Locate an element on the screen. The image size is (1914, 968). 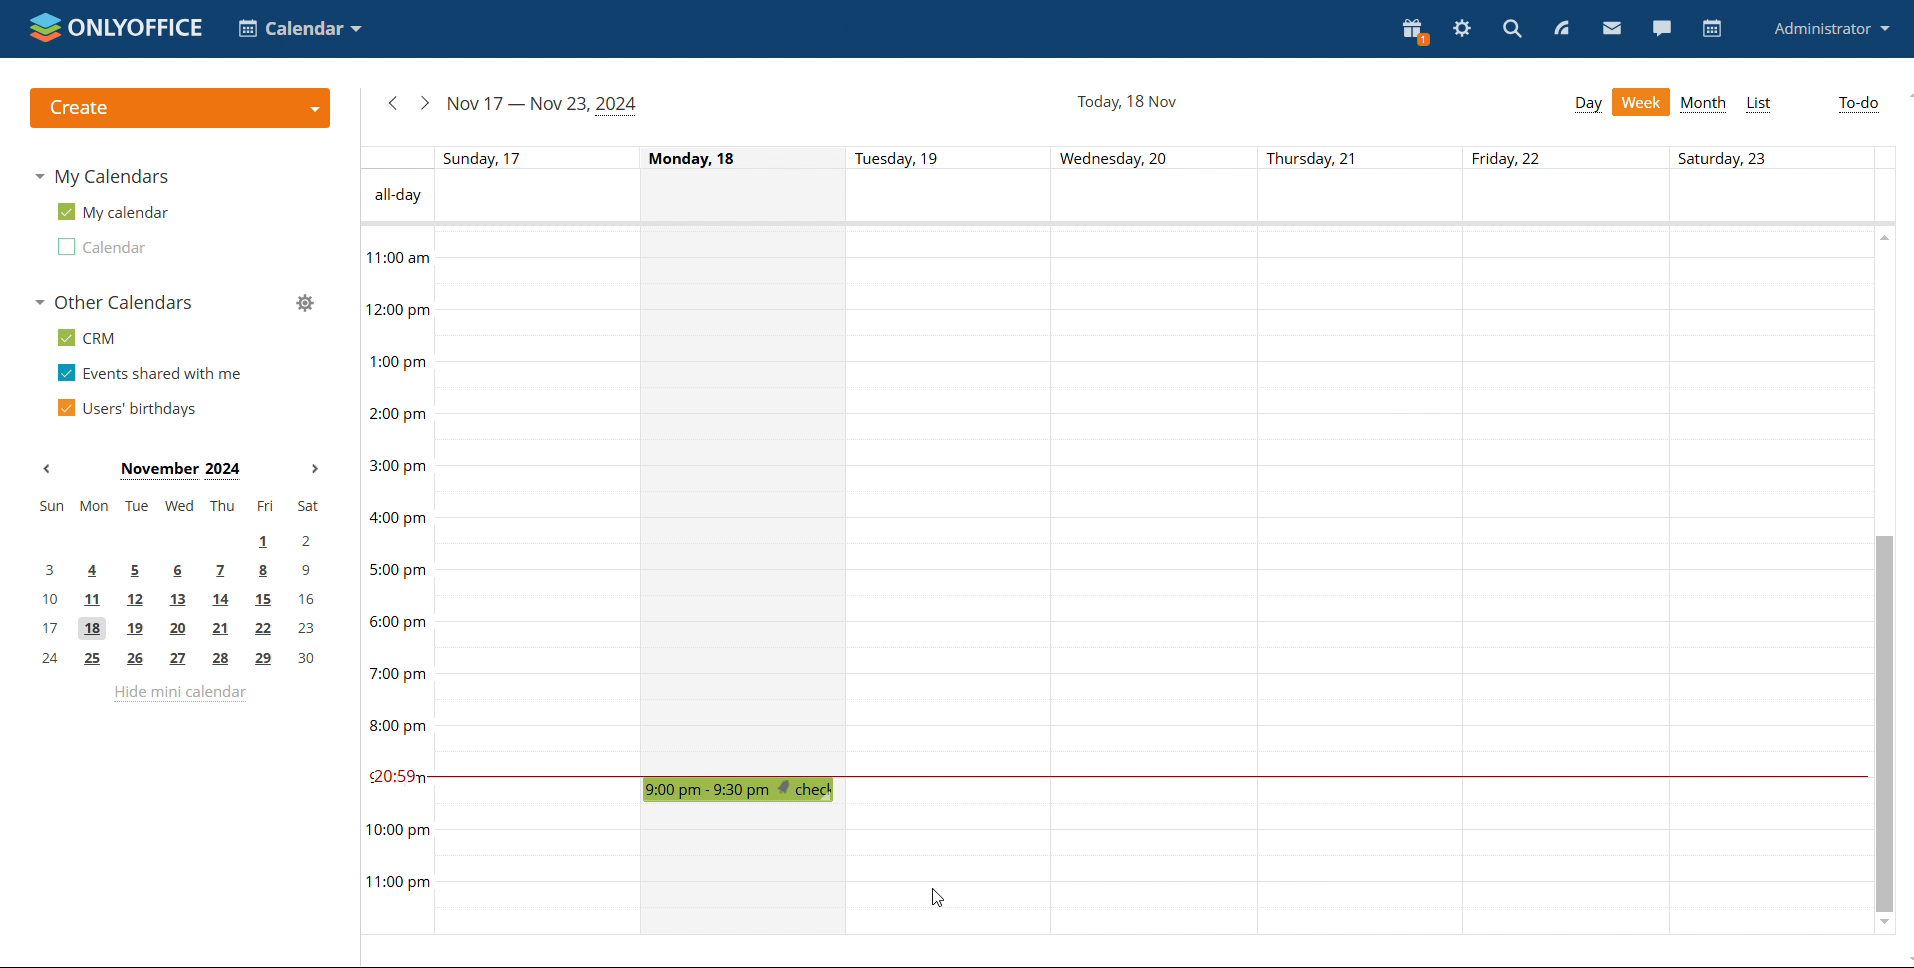
other calendars is located at coordinates (113, 303).